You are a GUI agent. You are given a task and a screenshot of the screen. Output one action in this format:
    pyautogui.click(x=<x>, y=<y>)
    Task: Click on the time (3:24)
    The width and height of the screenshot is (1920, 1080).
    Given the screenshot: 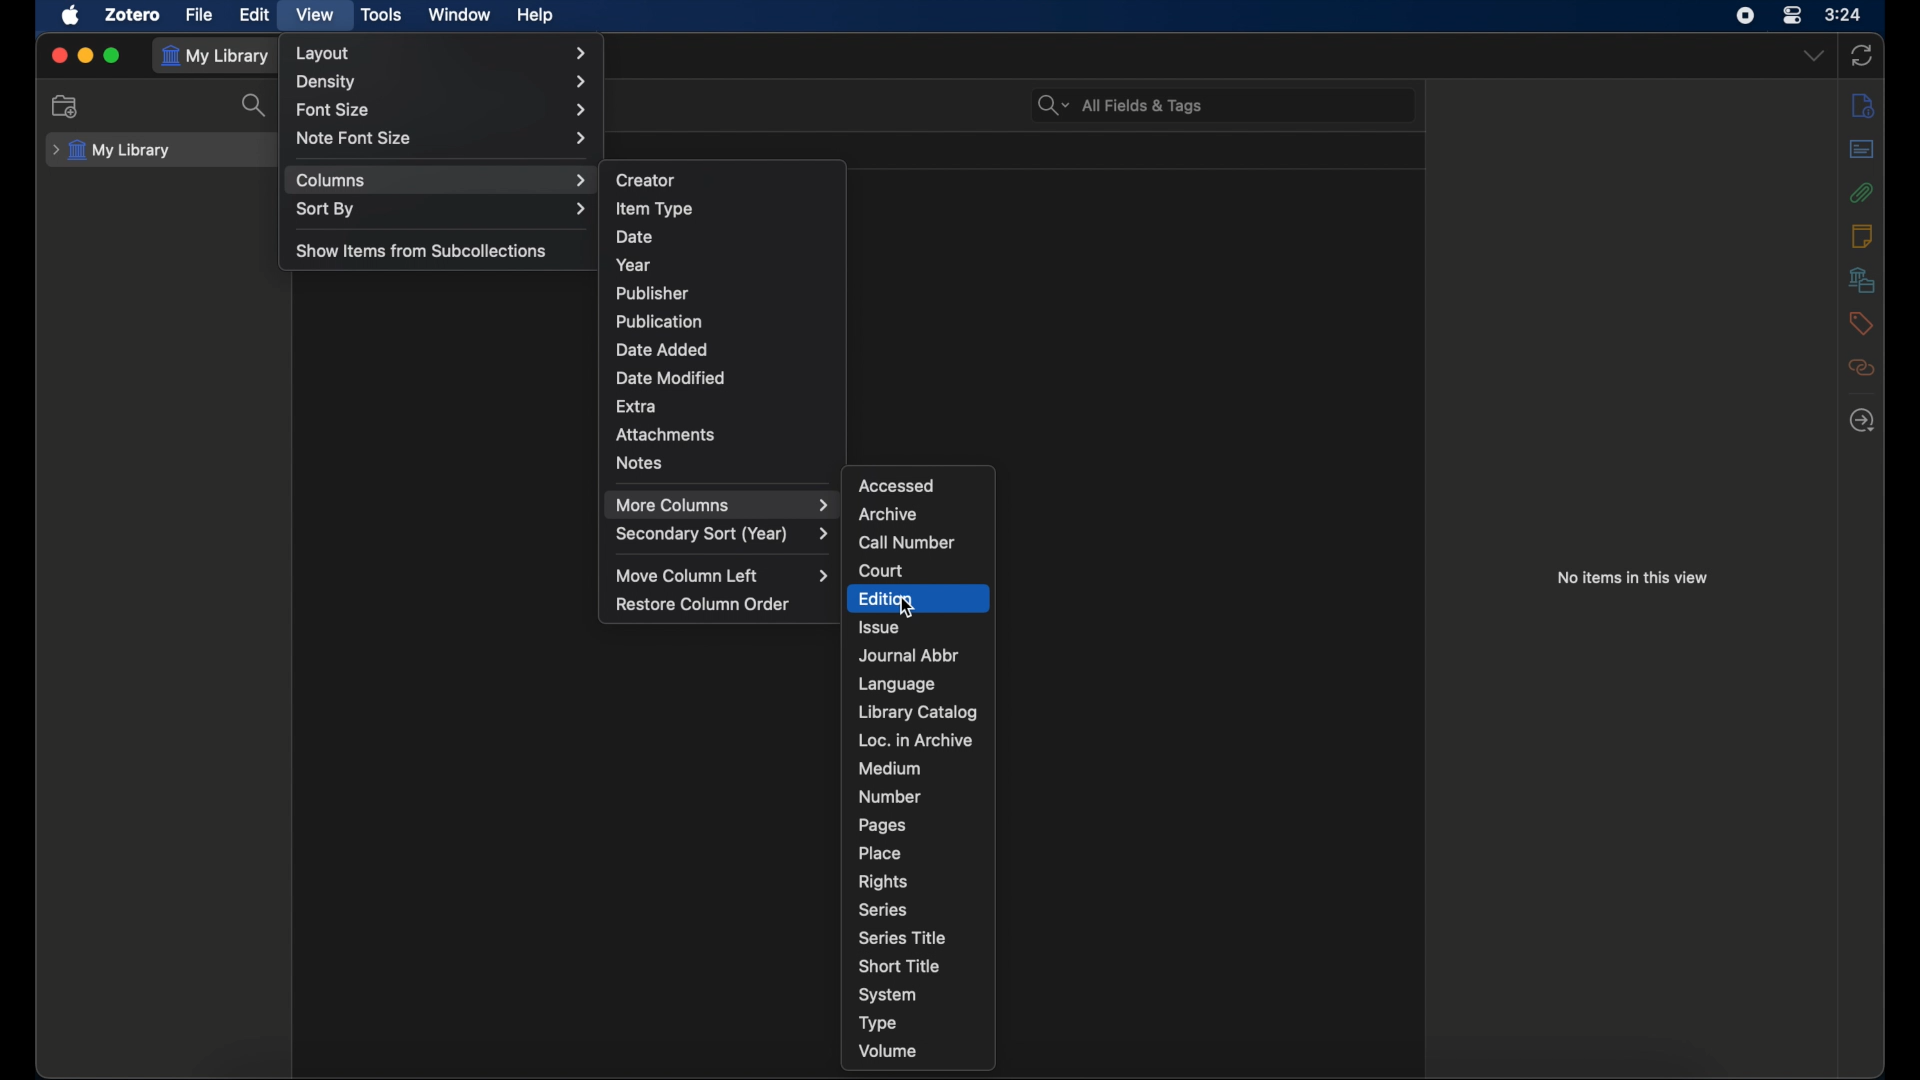 What is the action you would take?
    pyautogui.click(x=1843, y=13)
    